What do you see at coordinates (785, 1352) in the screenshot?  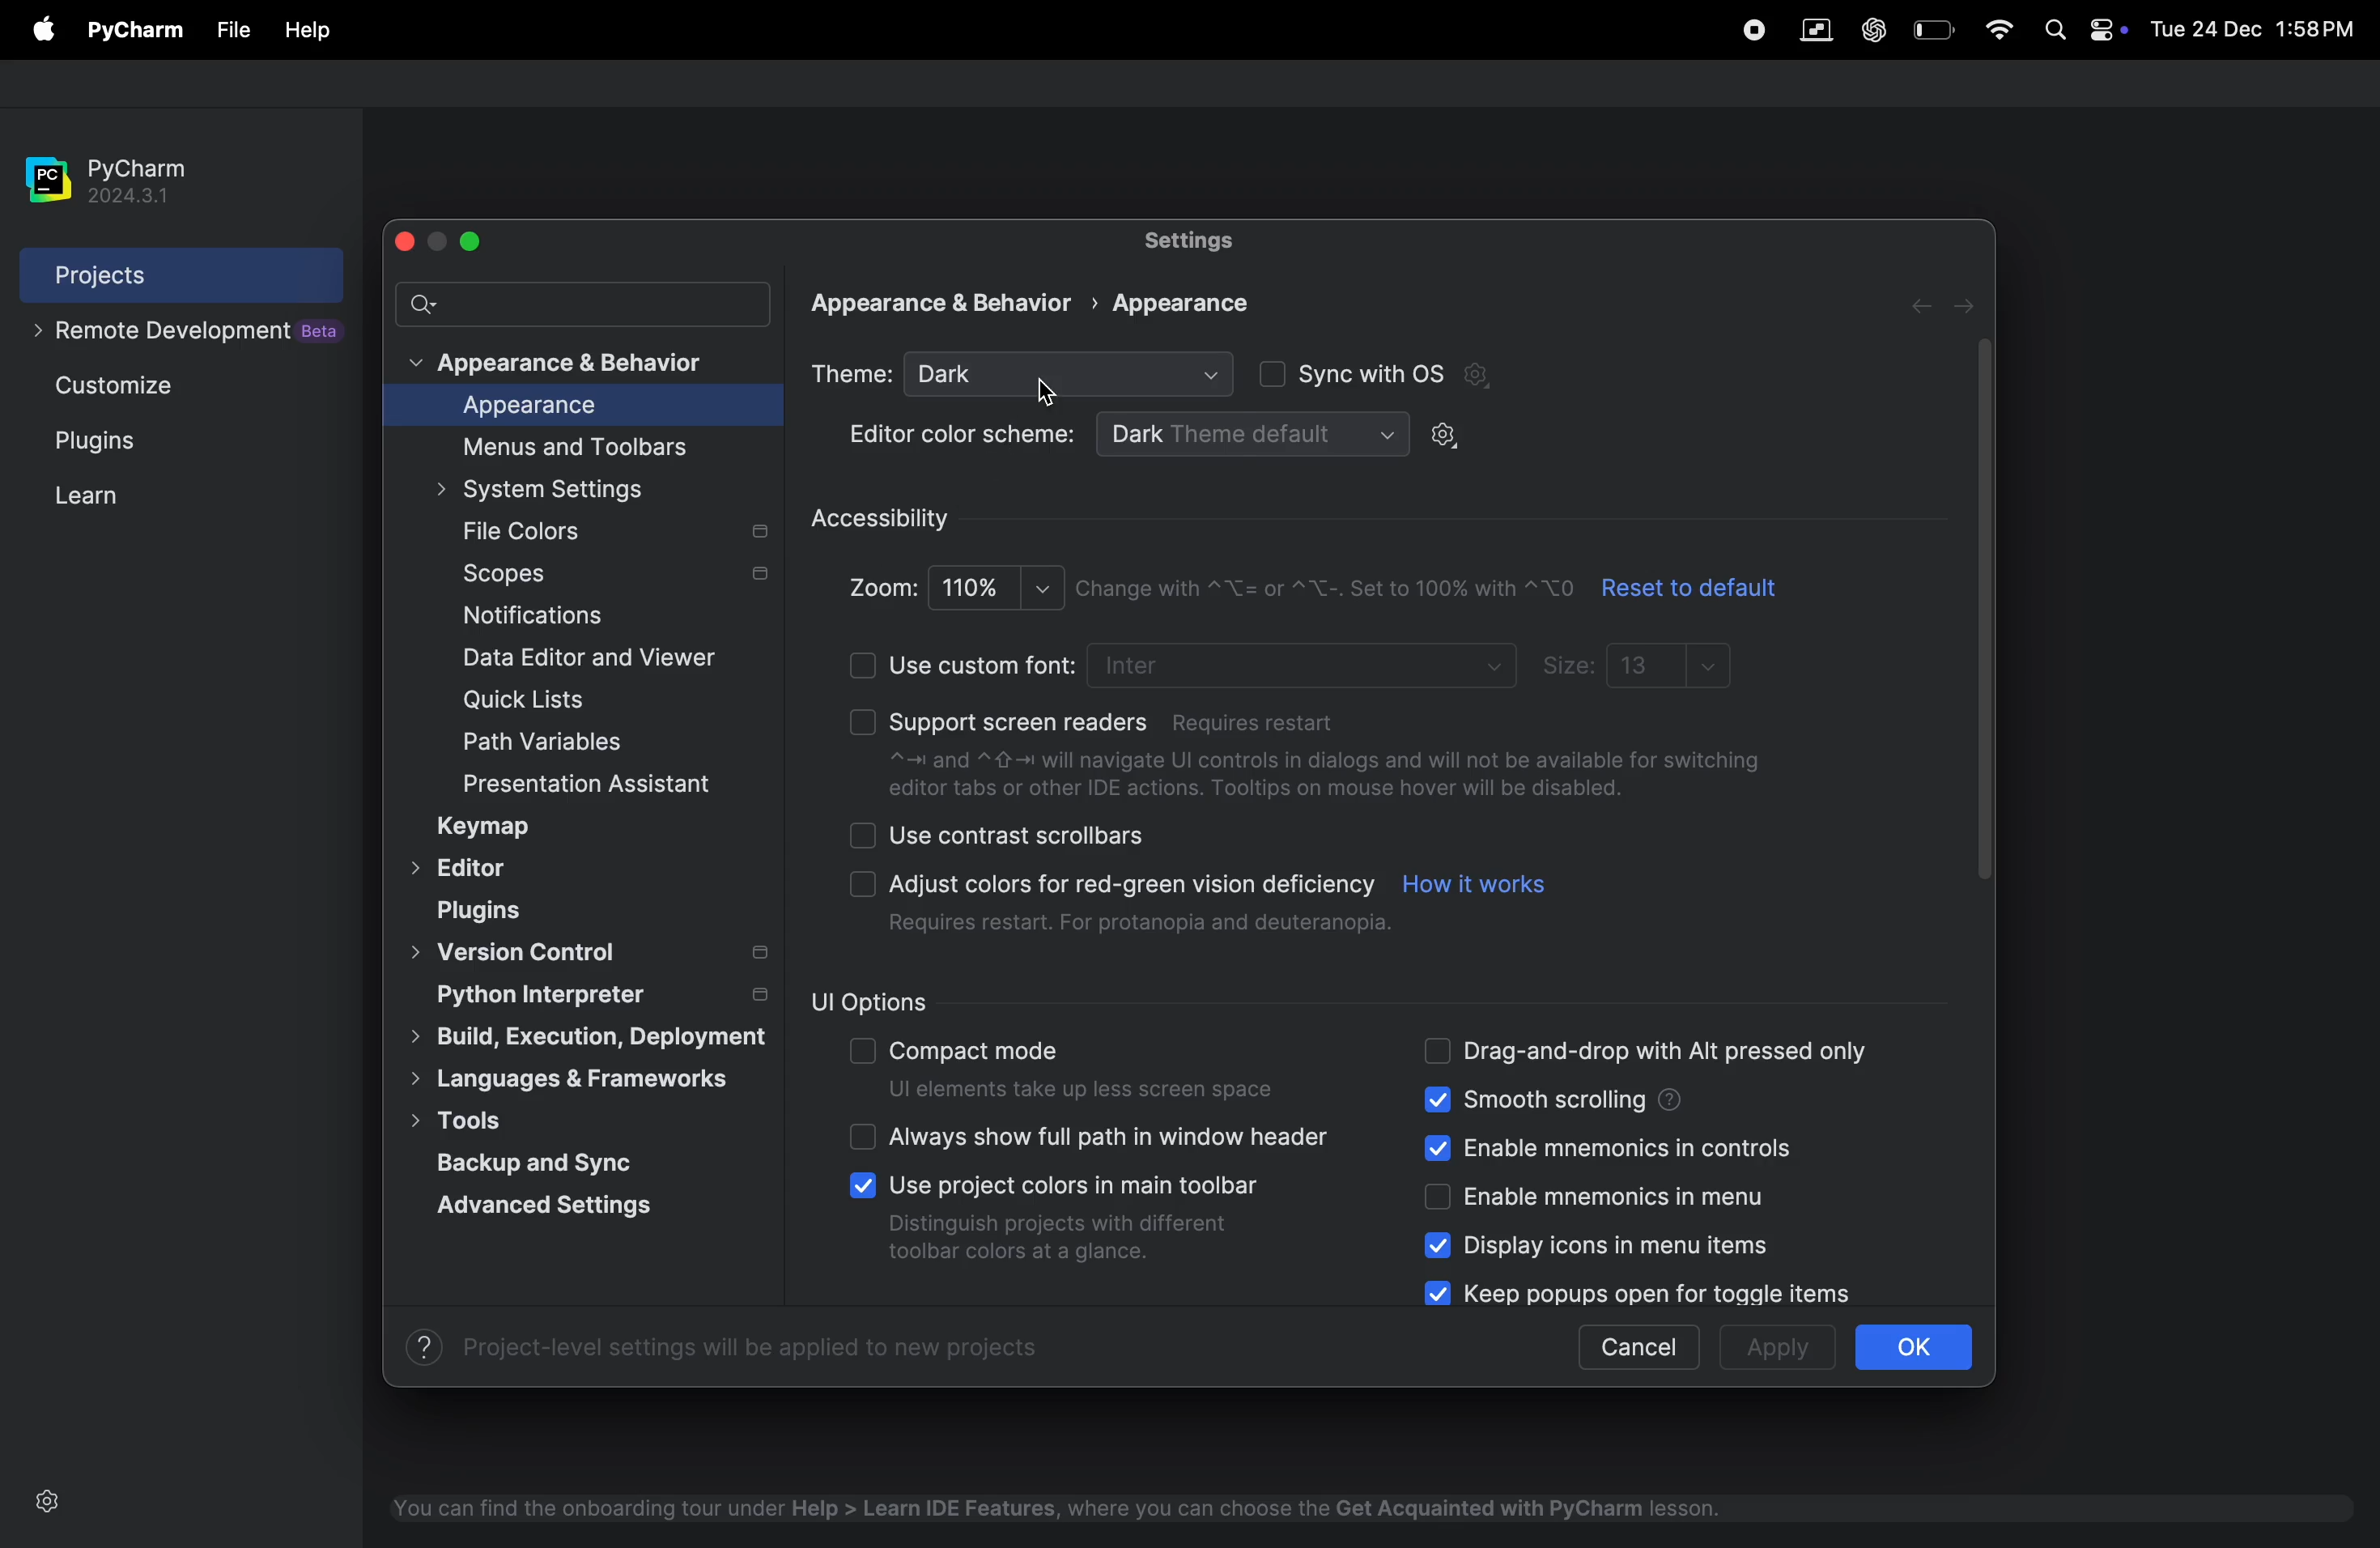 I see ` Project-level settings will be applied to new projects.` at bounding box center [785, 1352].